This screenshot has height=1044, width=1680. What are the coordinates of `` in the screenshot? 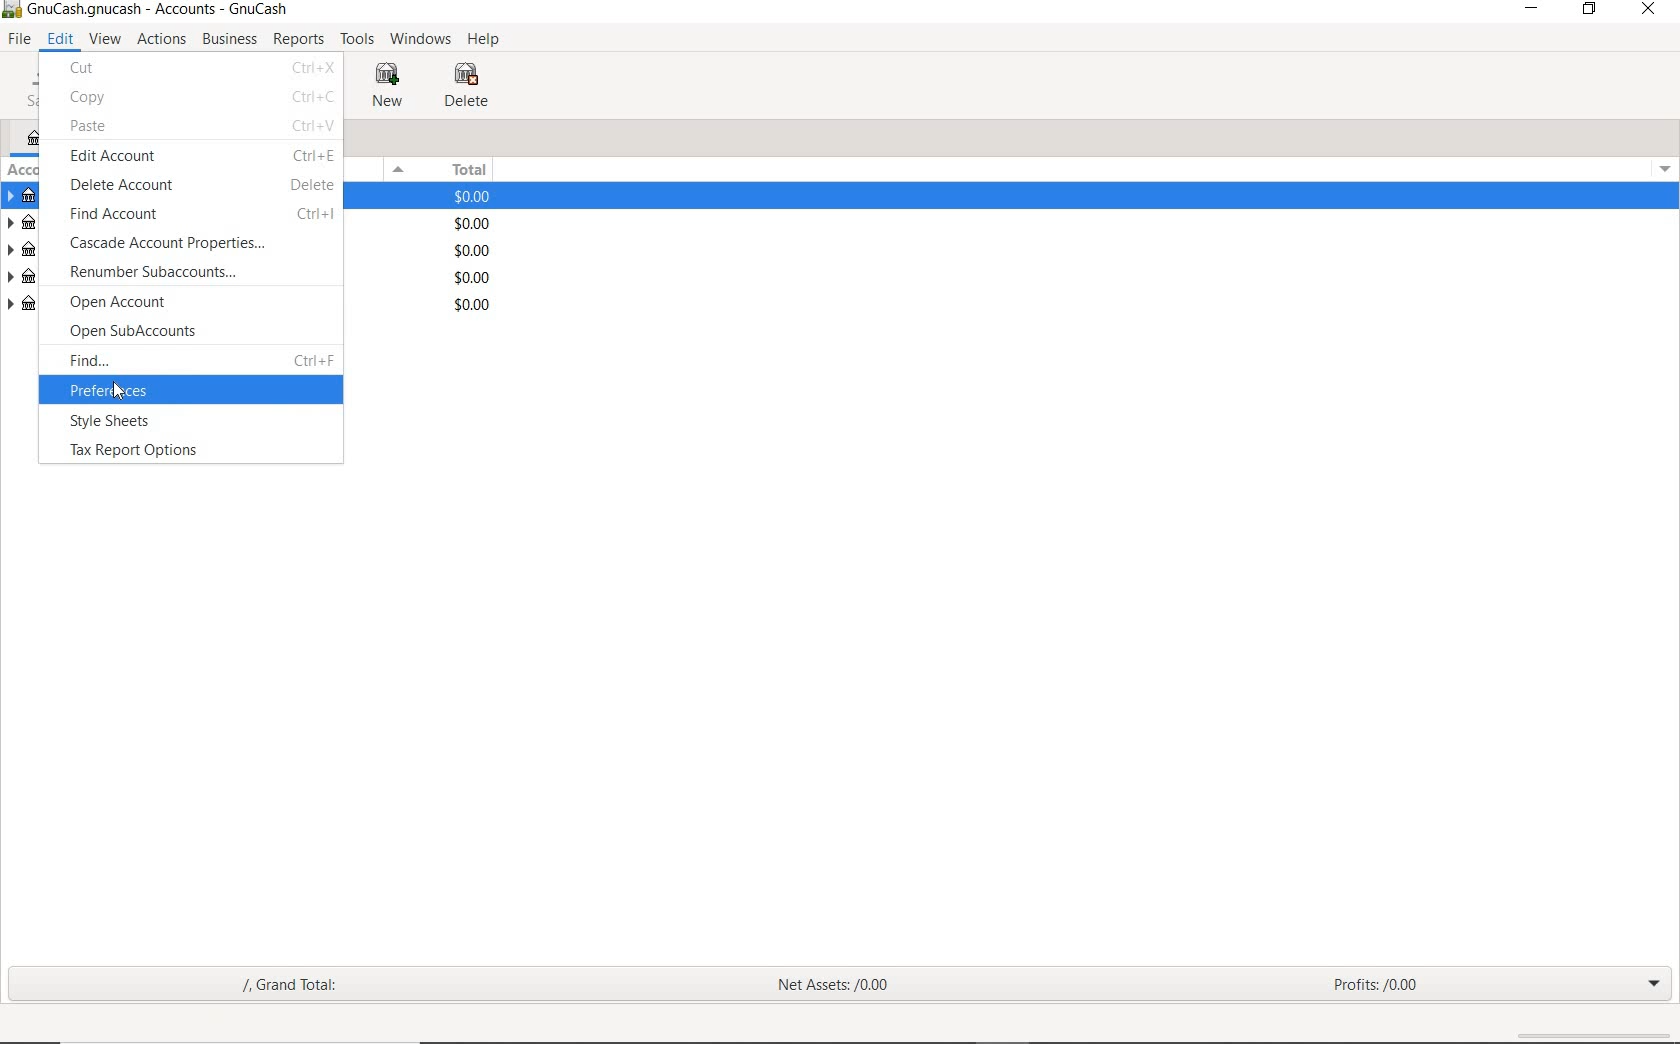 It's located at (1662, 170).